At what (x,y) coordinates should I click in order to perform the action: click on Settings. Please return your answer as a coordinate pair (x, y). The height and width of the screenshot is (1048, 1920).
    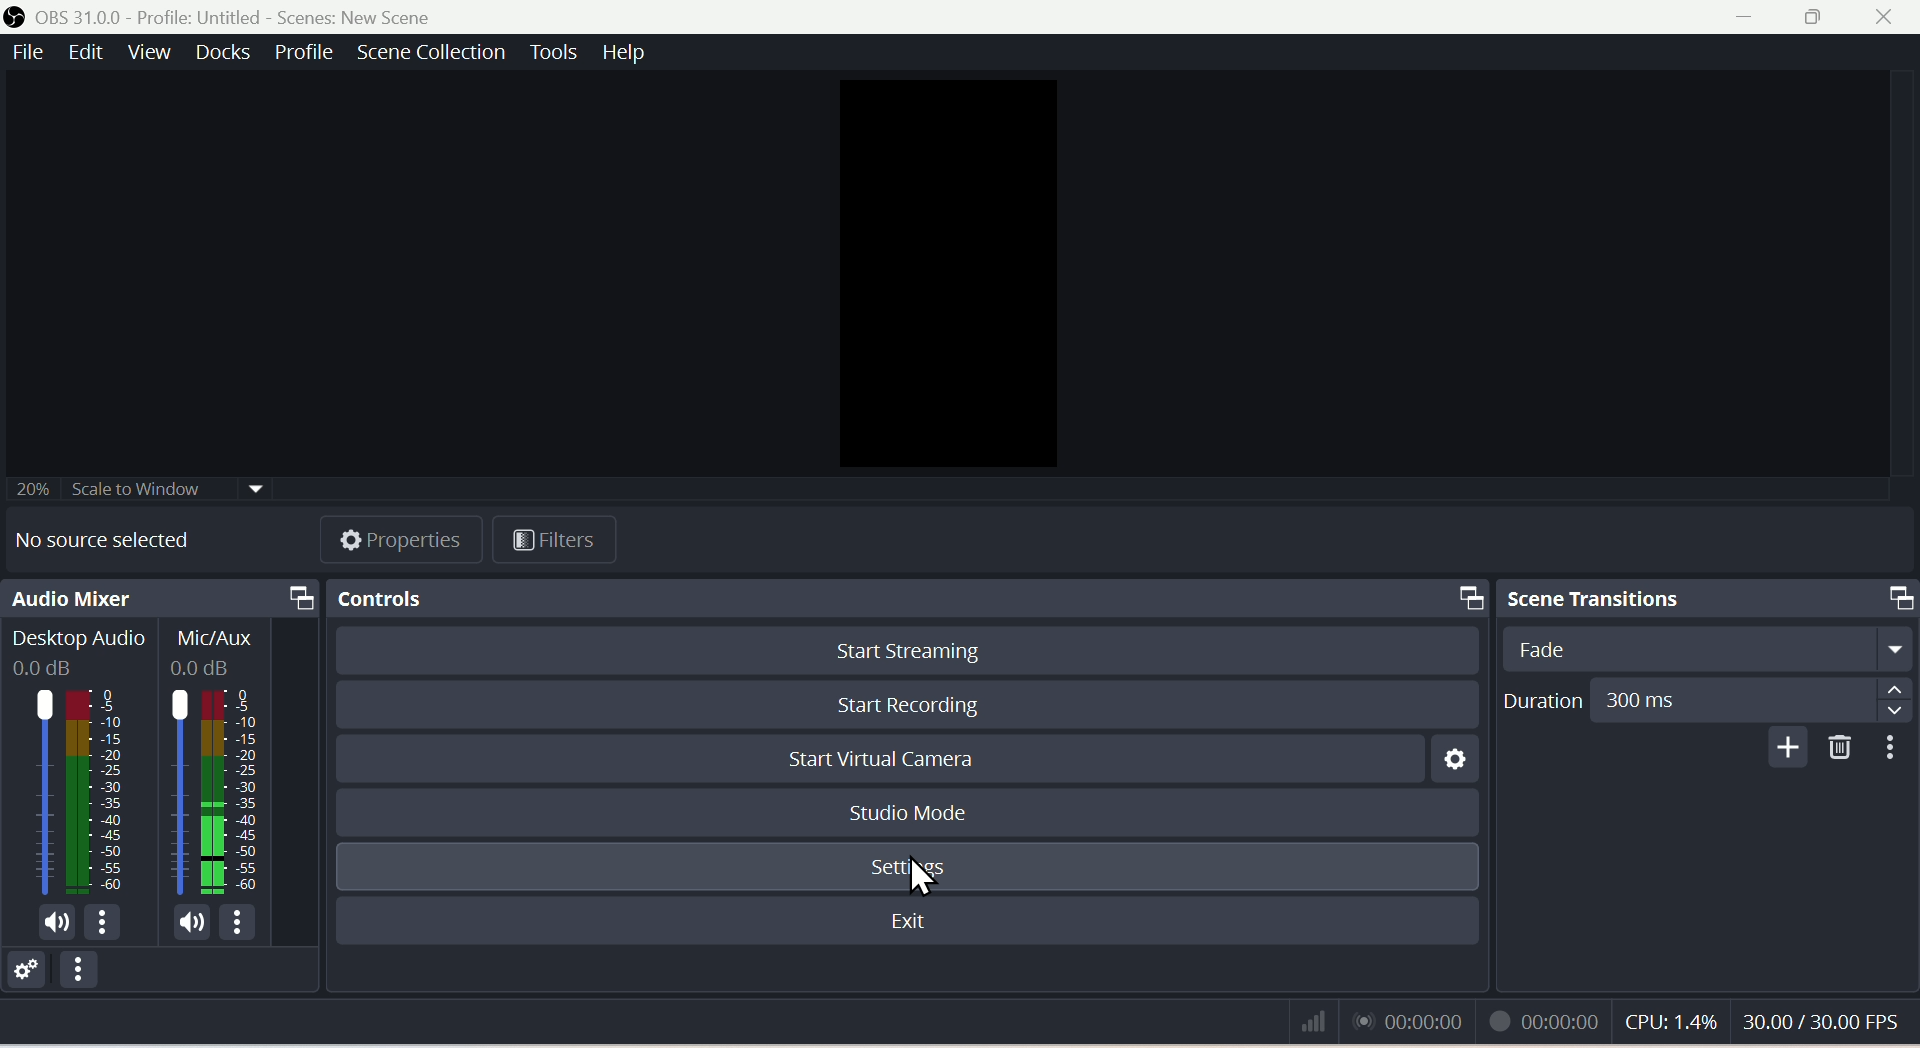
    Looking at the image, I should click on (23, 967).